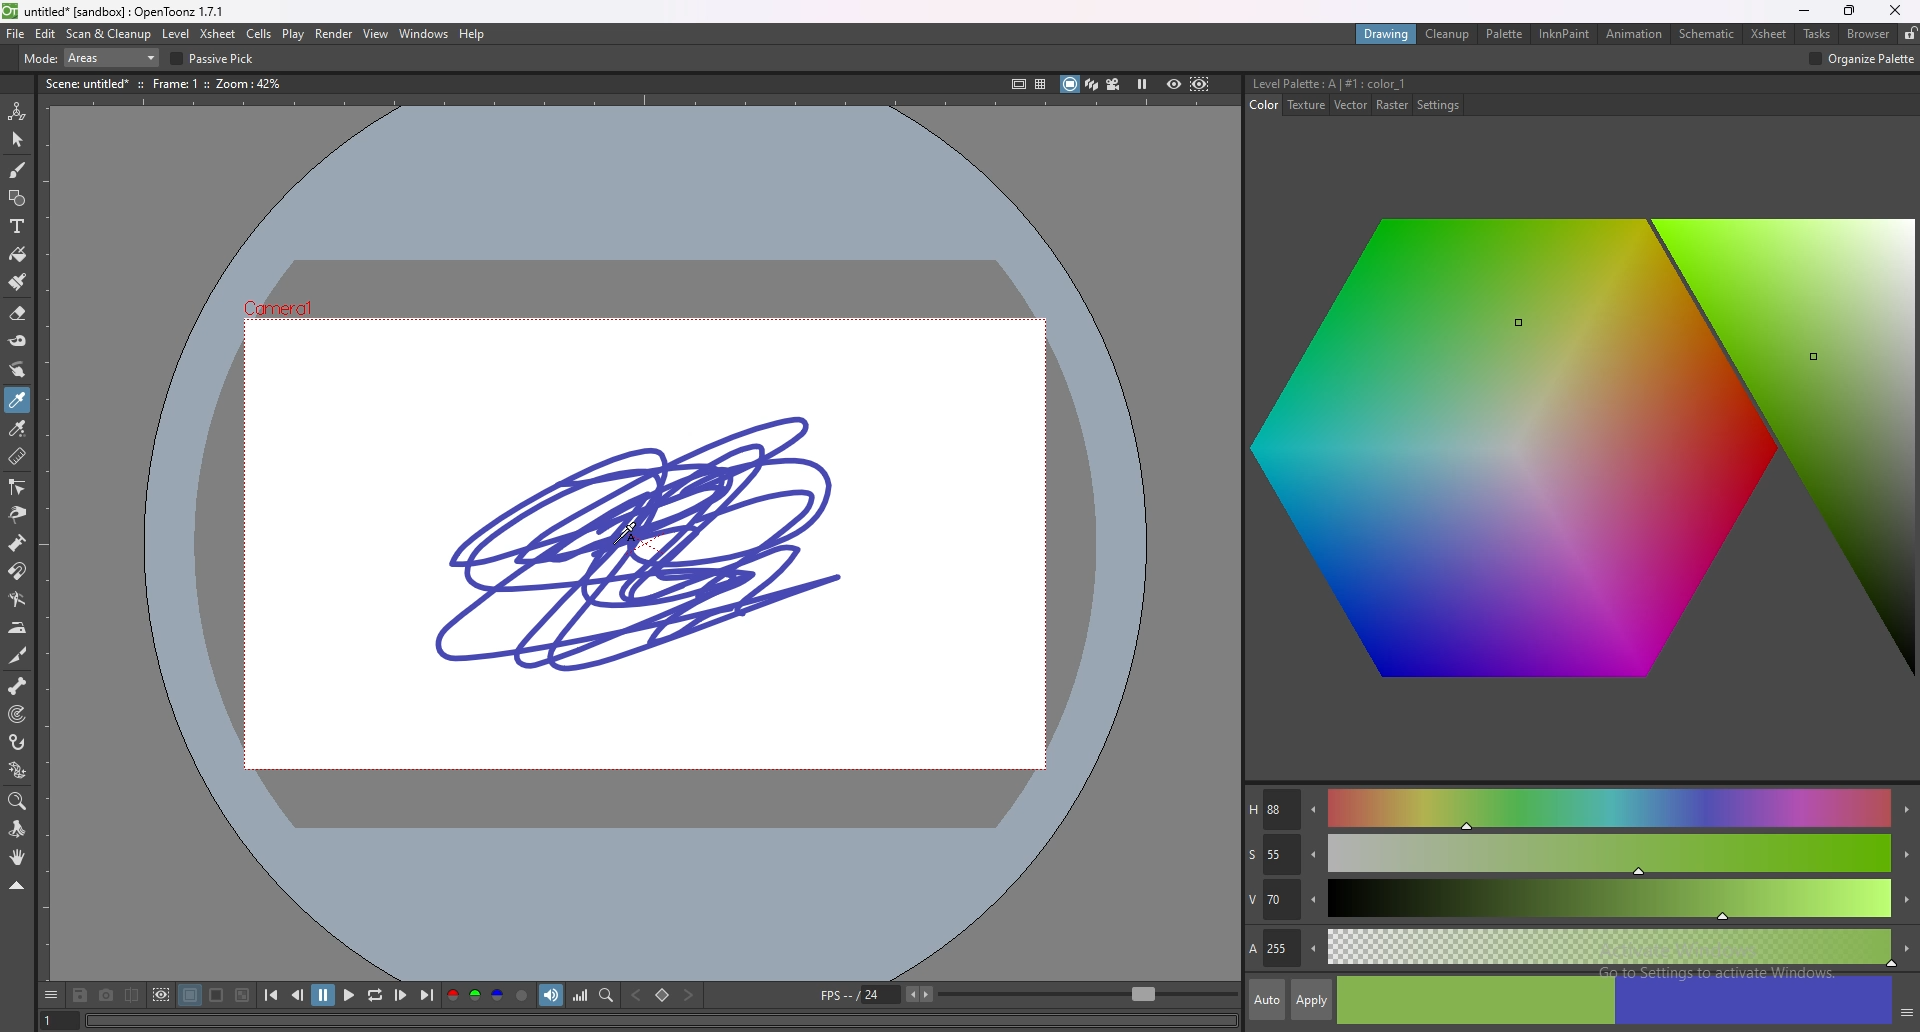 The width and height of the screenshot is (1920, 1032). I want to click on auto, so click(1267, 1000).